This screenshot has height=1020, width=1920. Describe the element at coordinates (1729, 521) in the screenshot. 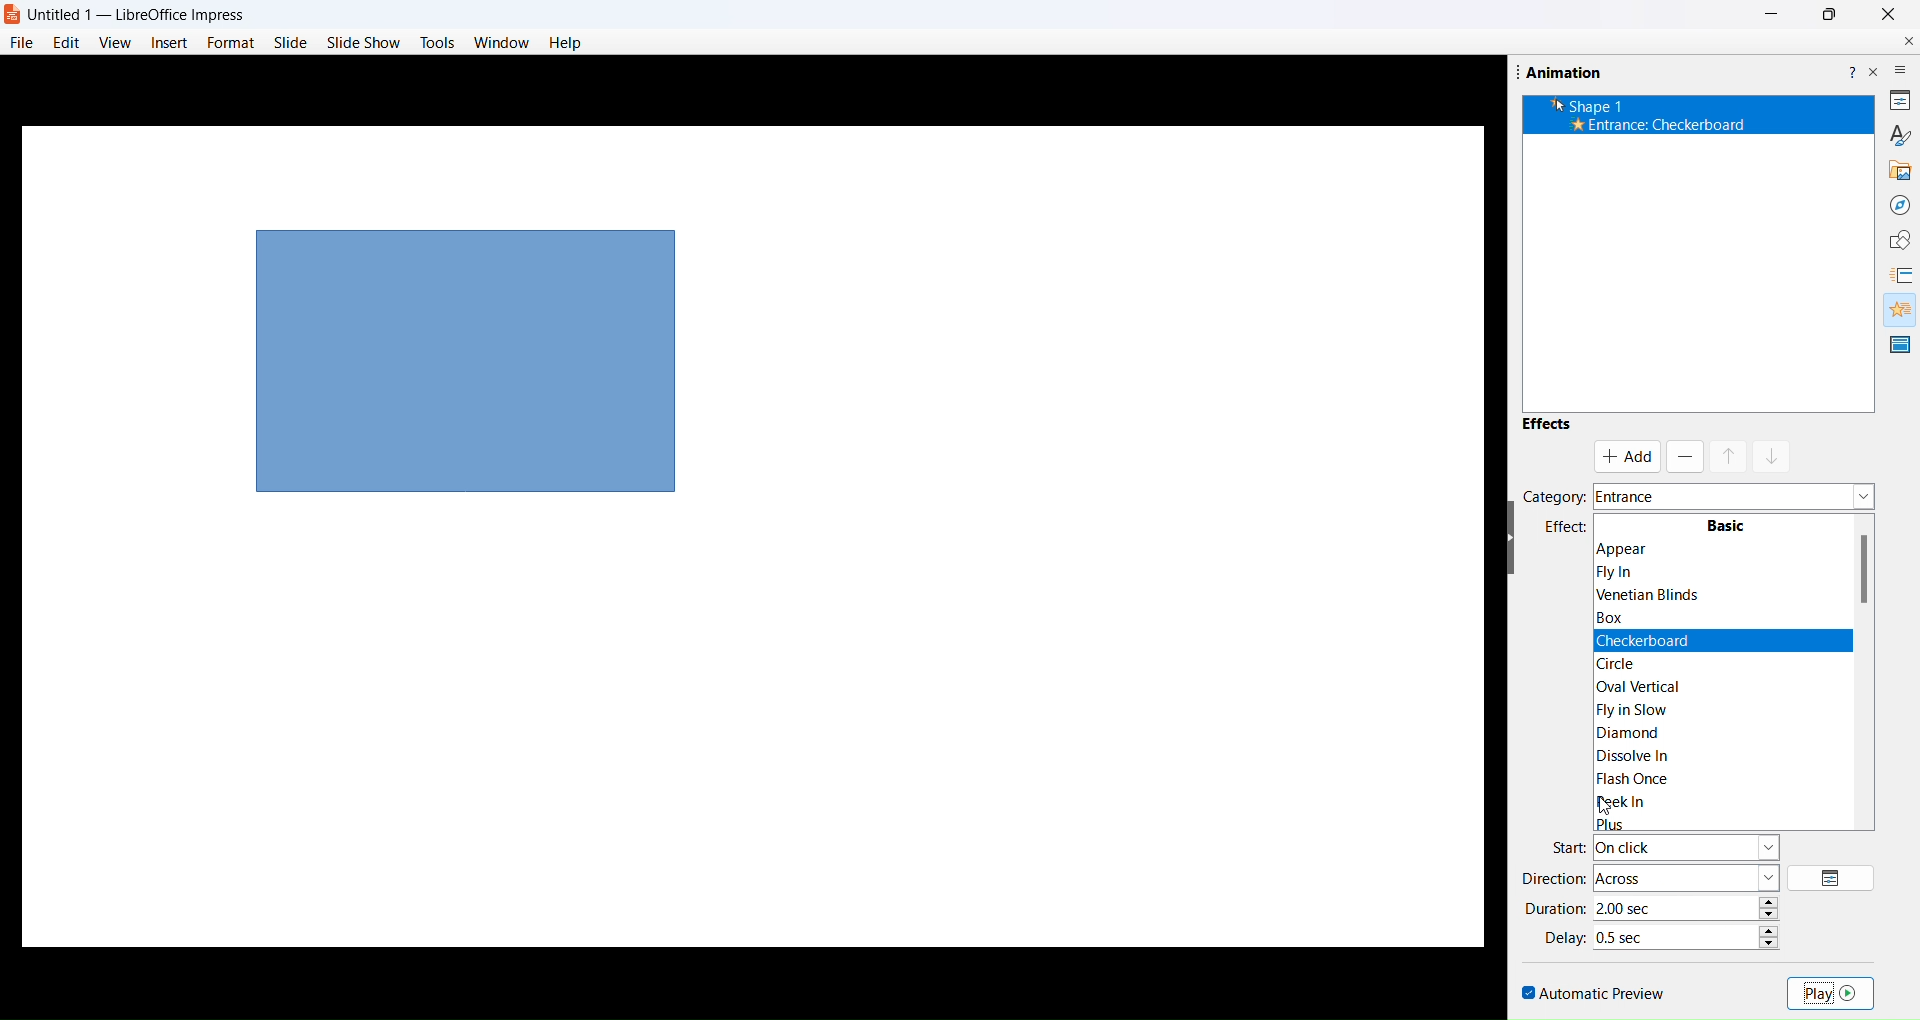

I see `basic` at that location.